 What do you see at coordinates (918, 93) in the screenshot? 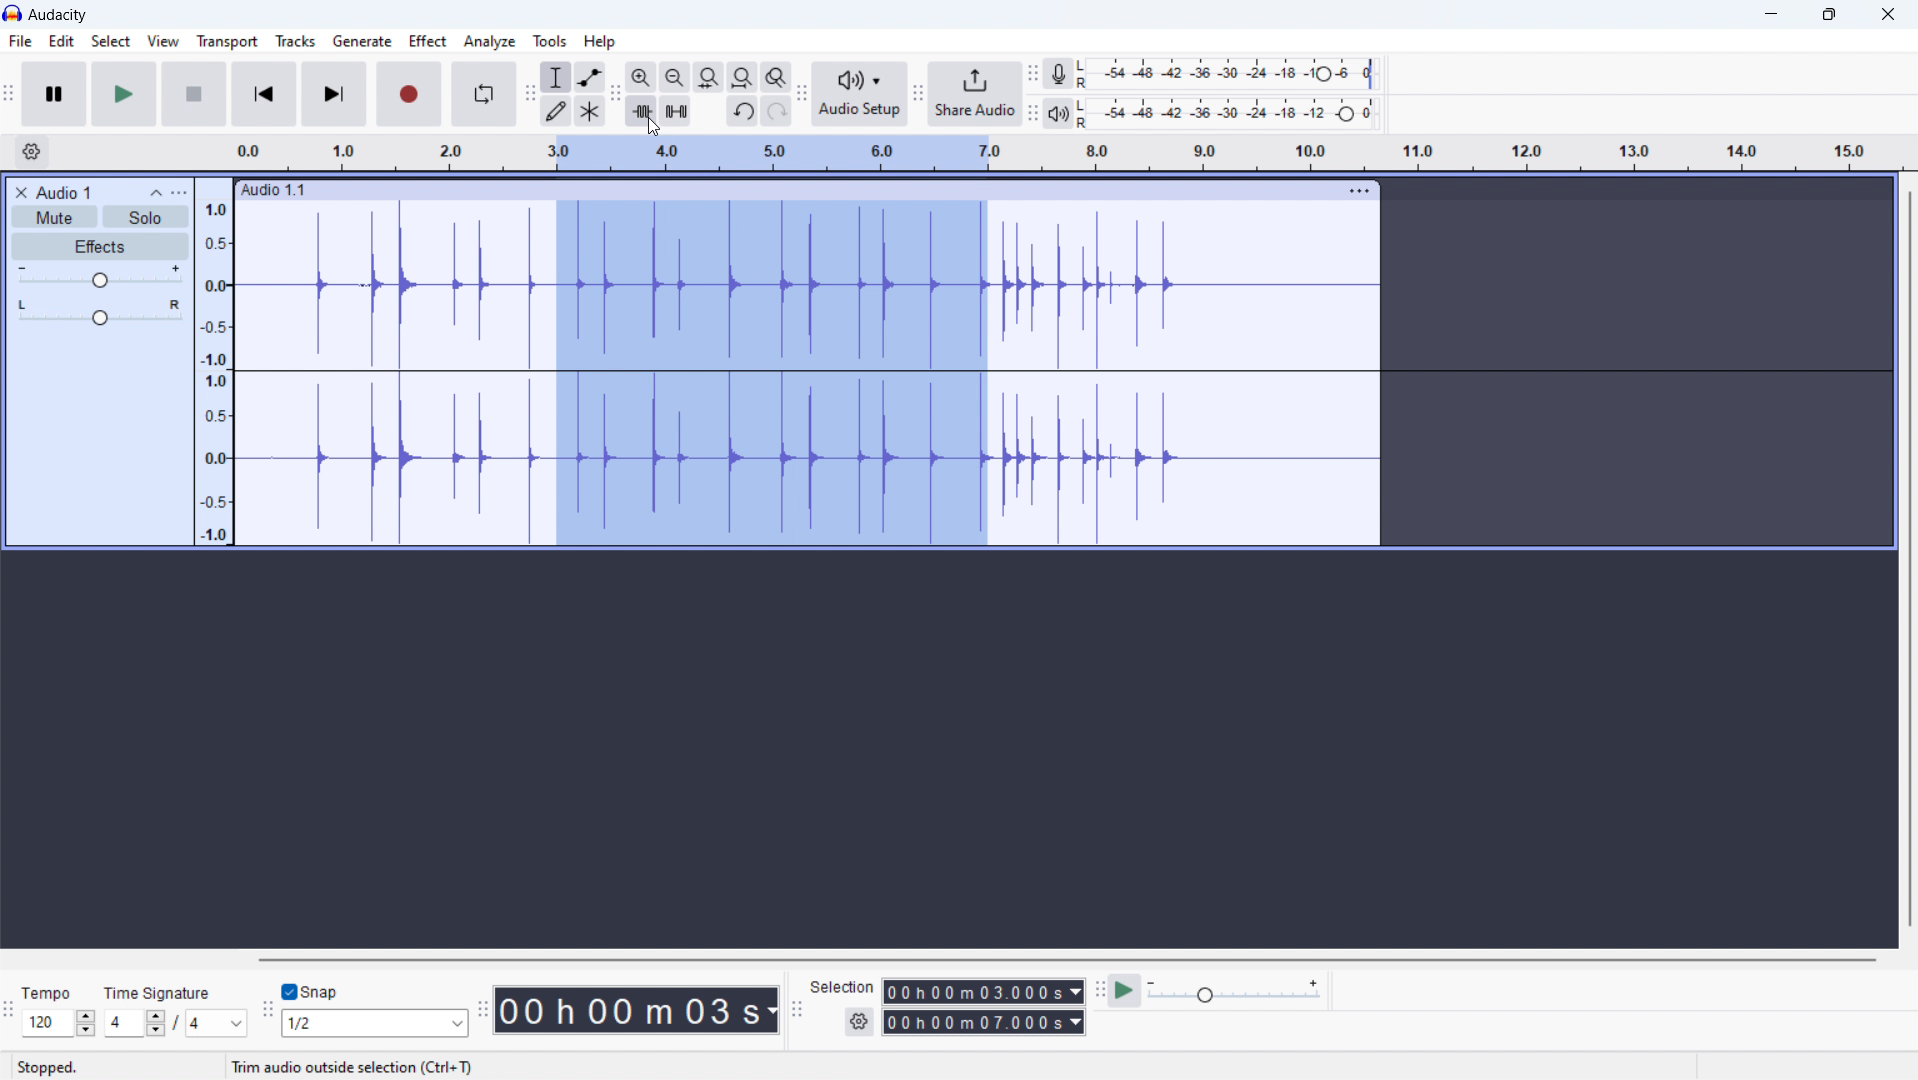
I see `share audio toolbar` at bounding box center [918, 93].